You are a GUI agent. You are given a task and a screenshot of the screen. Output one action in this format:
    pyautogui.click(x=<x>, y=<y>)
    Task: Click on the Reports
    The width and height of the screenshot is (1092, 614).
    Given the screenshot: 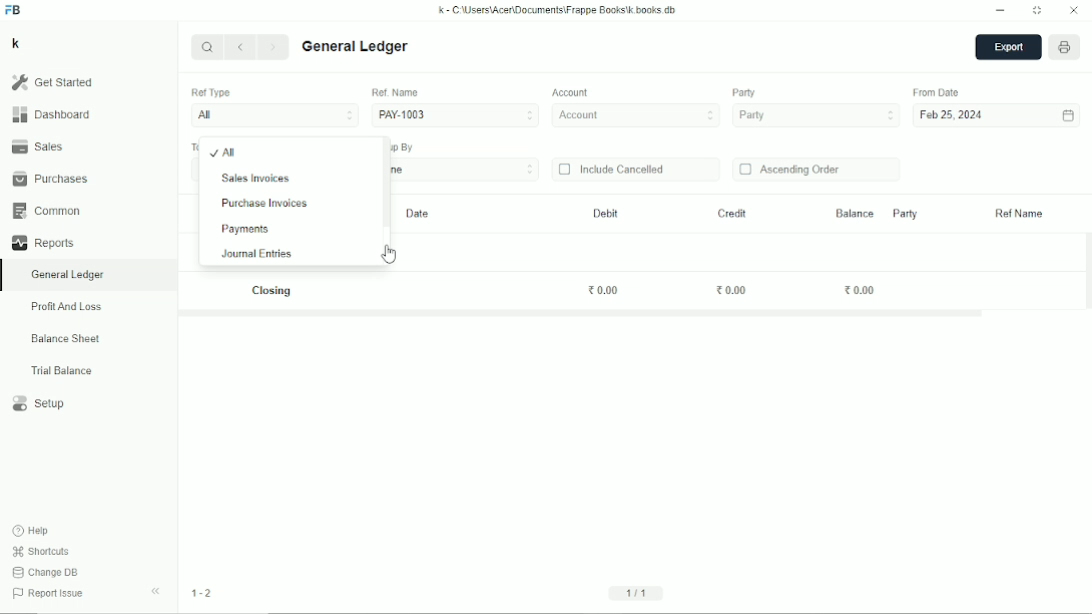 What is the action you would take?
    pyautogui.click(x=42, y=243)
    